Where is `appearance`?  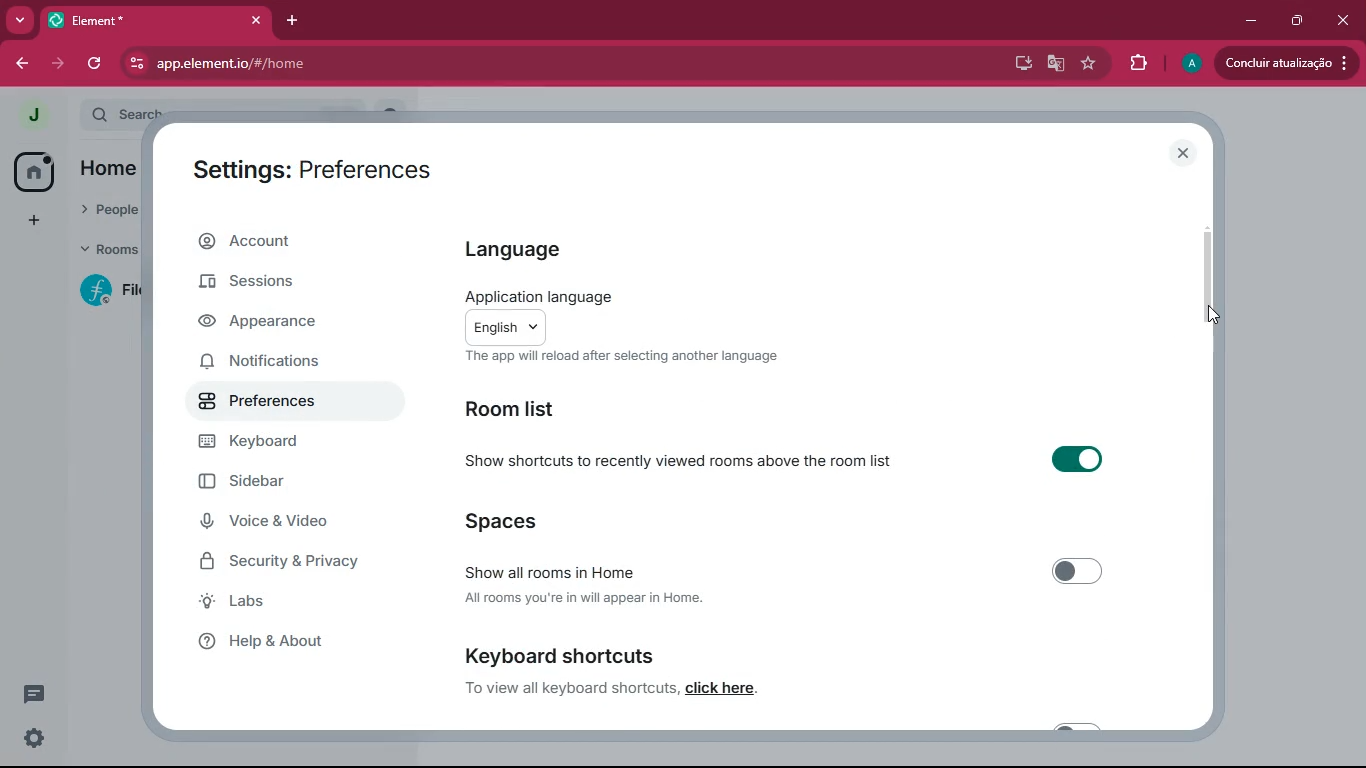 appearance is located at coordinates (267, 323).